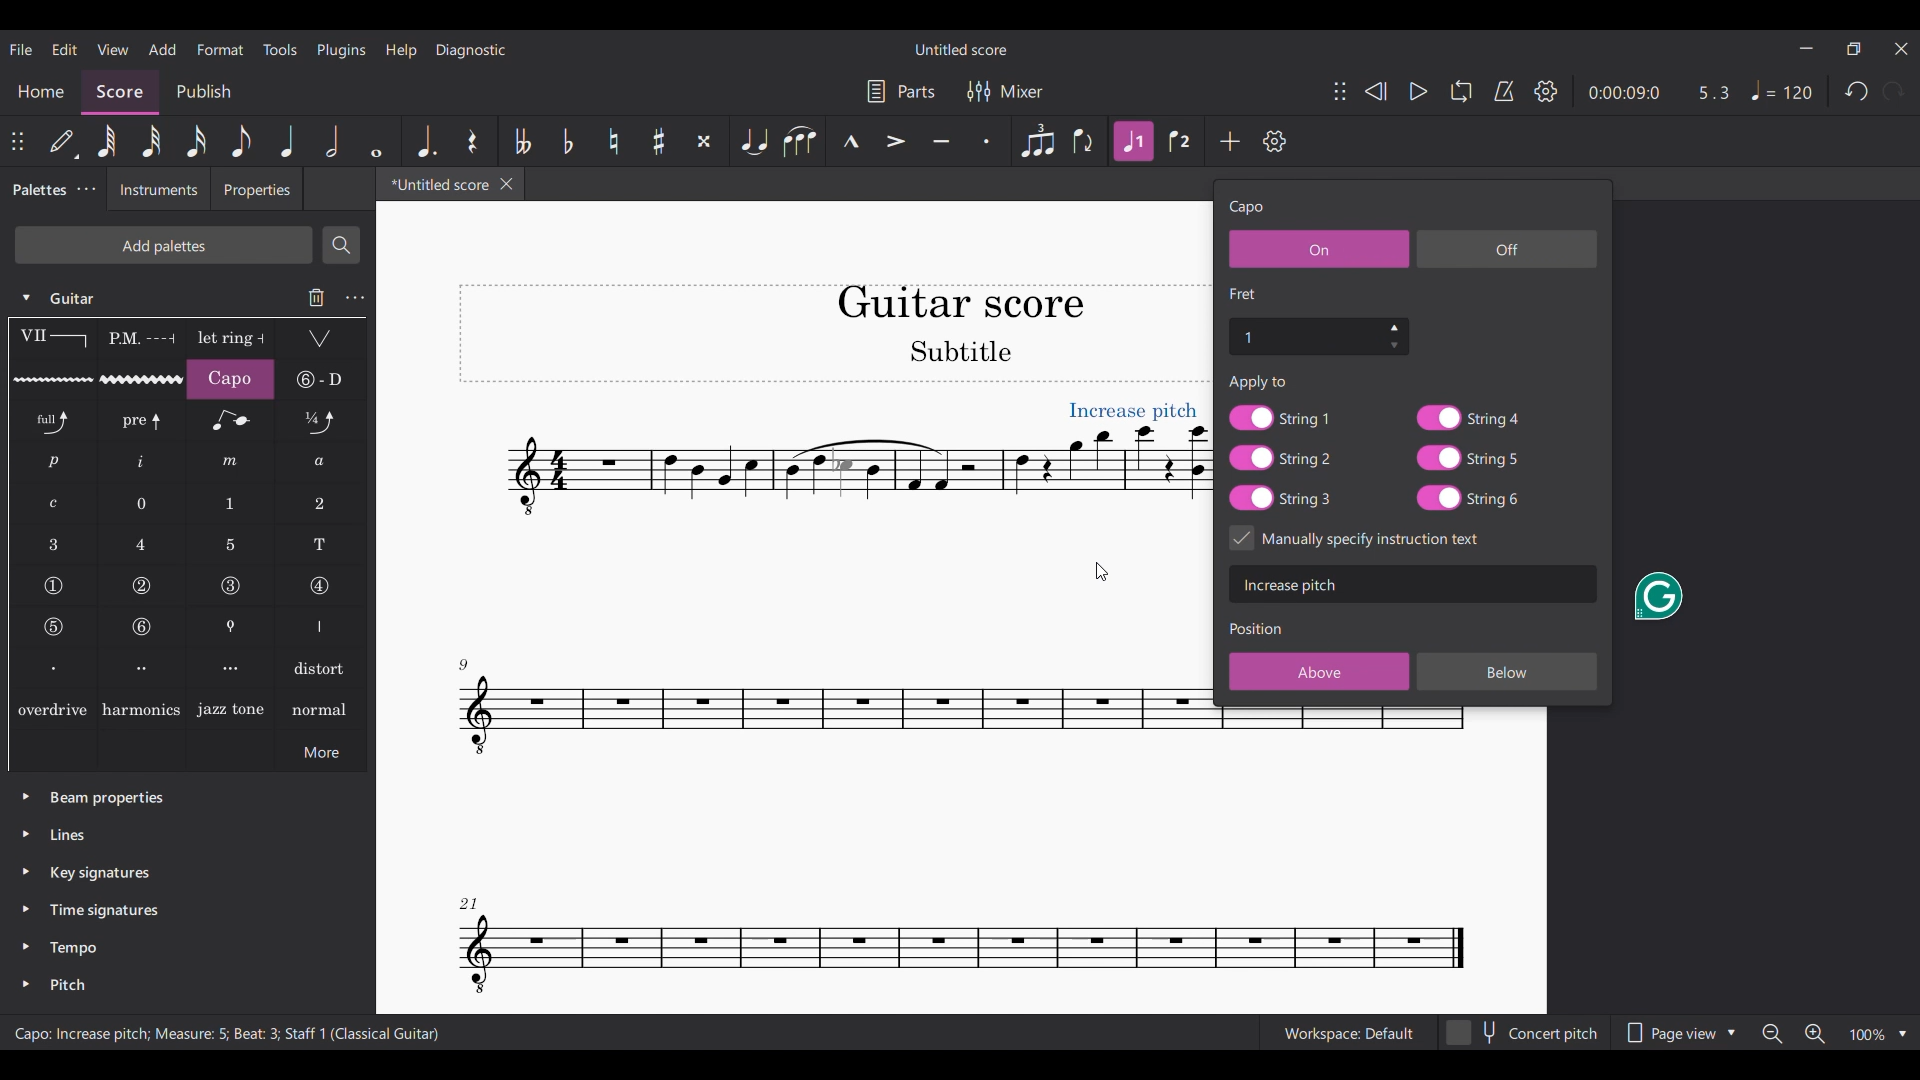 The height and width of the screenshot is (1080, 1920). Describe the element at coordinates (987, 141) in the screenshot. I see `Staccato` at that location.